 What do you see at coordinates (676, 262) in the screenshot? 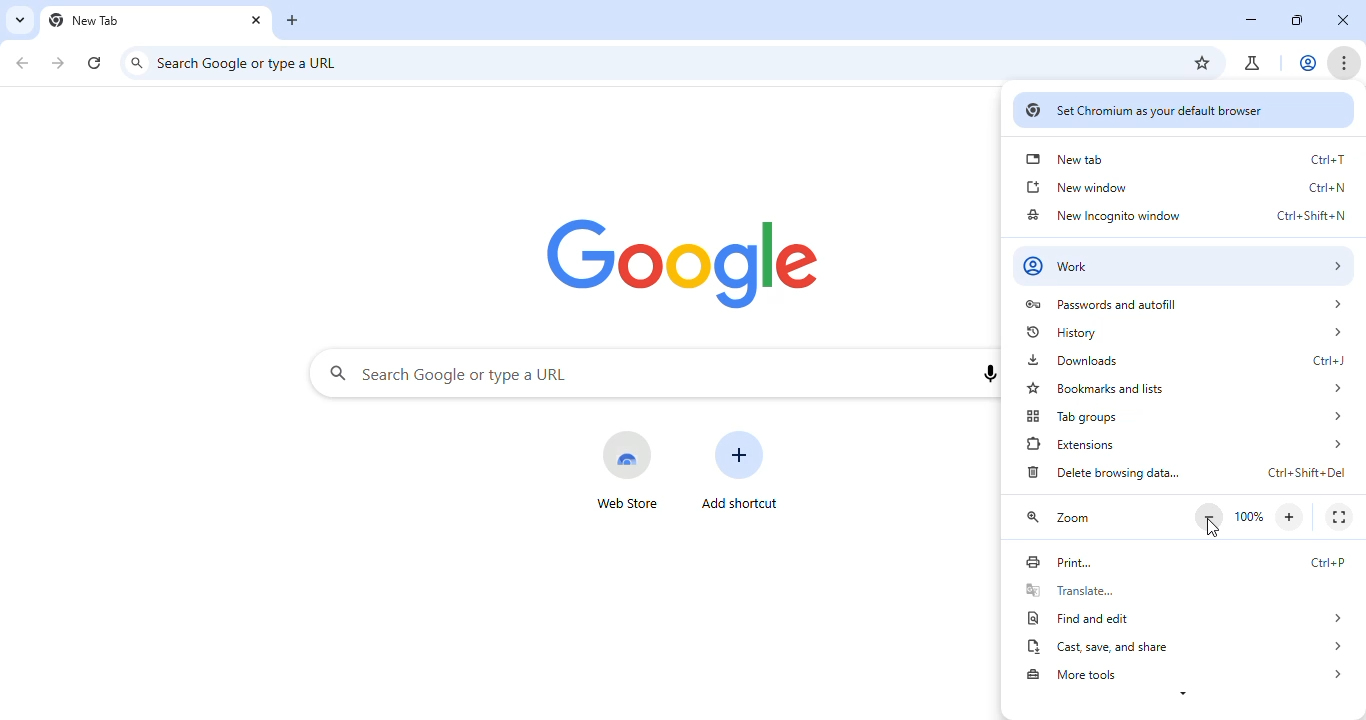
I see `Google ` at bounding box center [676, 262].